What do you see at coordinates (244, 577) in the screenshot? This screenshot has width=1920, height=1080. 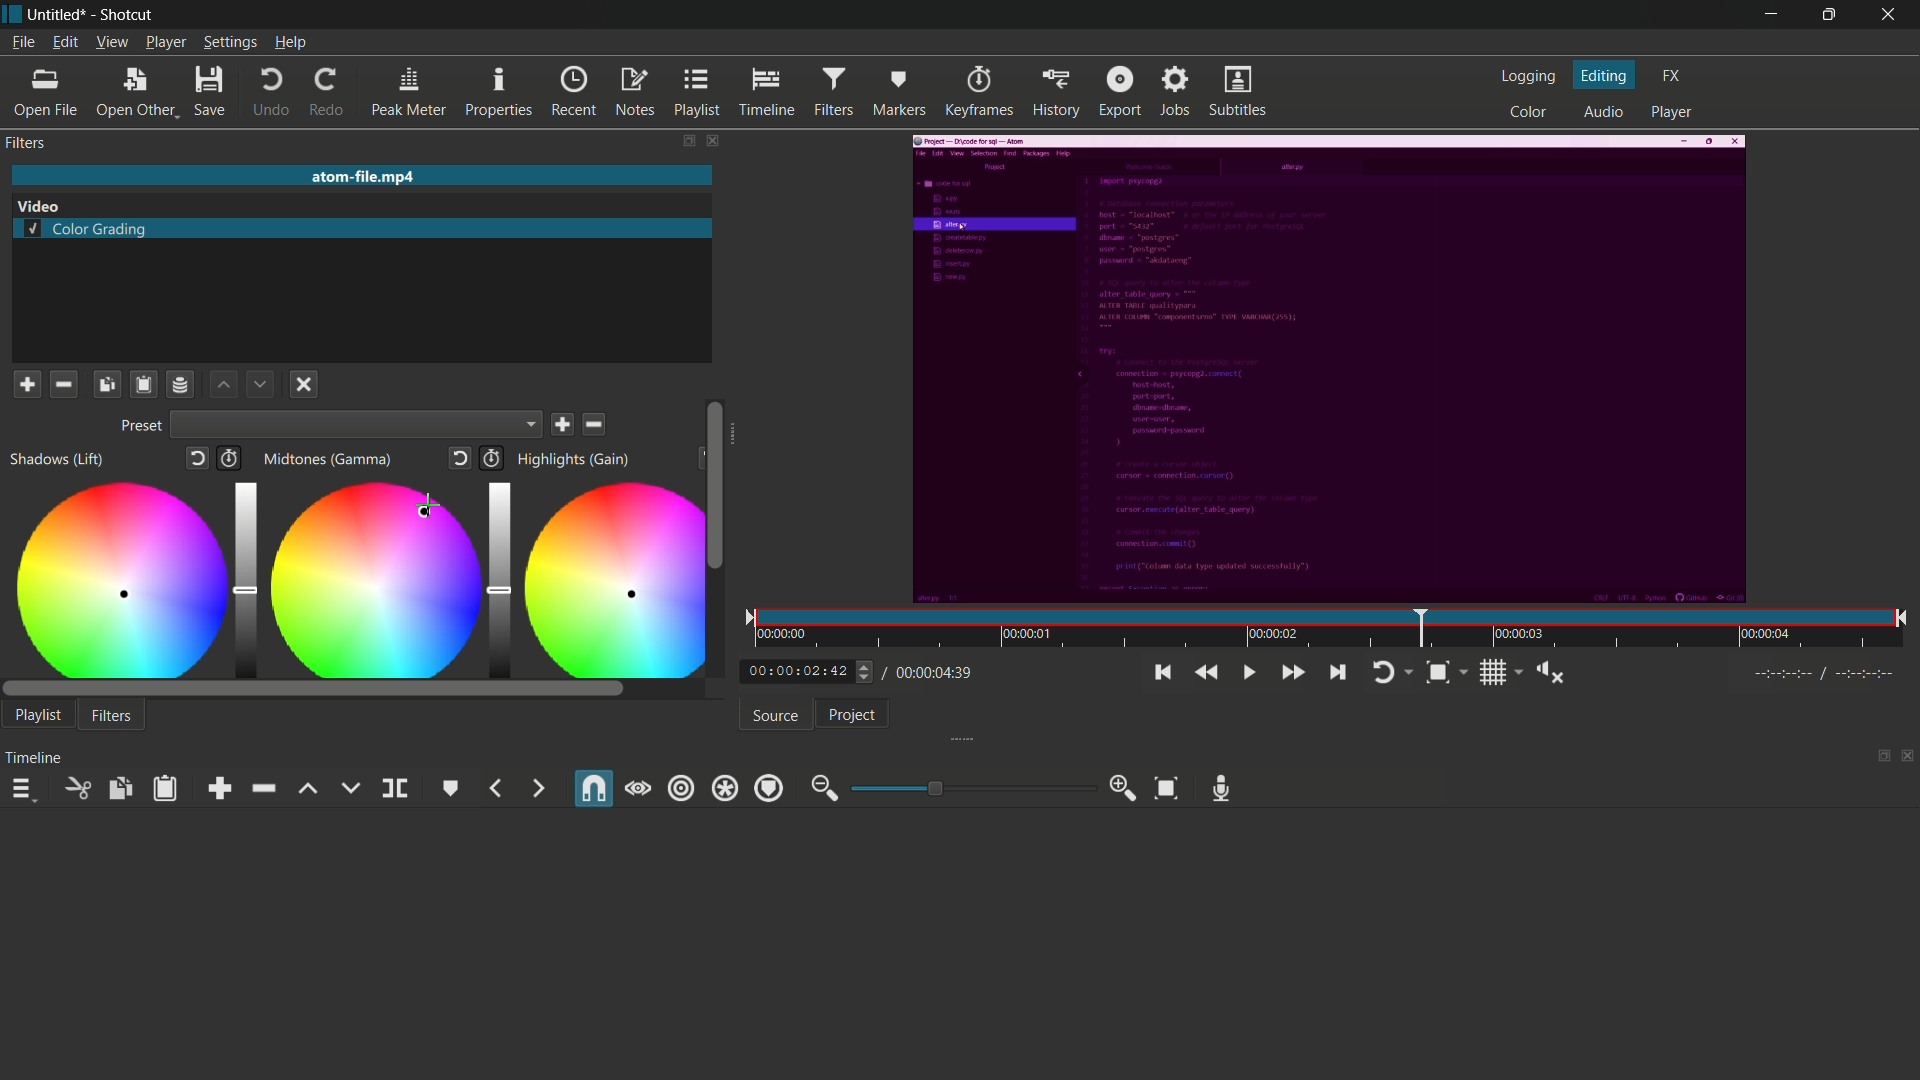 I see `adjustment bar` at bounding box center [244, 577].